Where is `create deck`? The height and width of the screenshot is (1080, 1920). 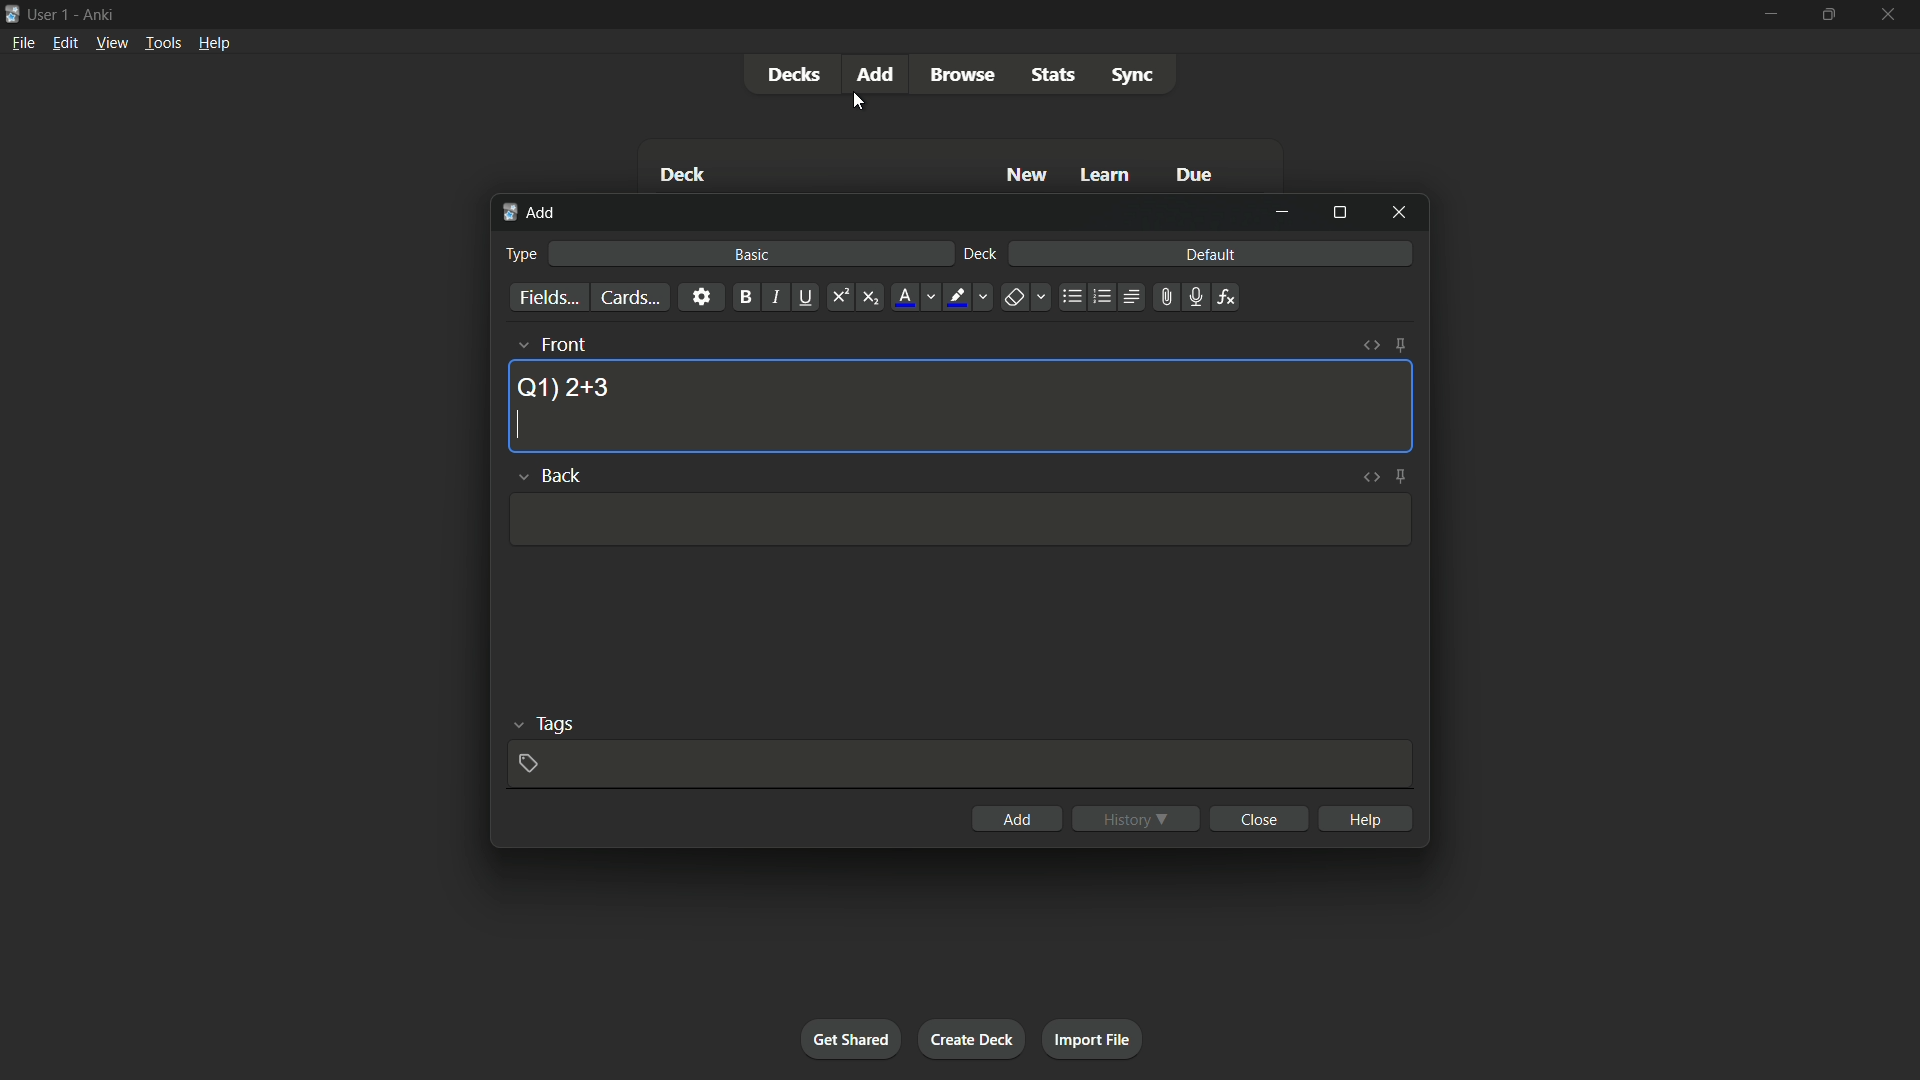
create deck is located at coordinates (970, 1038).